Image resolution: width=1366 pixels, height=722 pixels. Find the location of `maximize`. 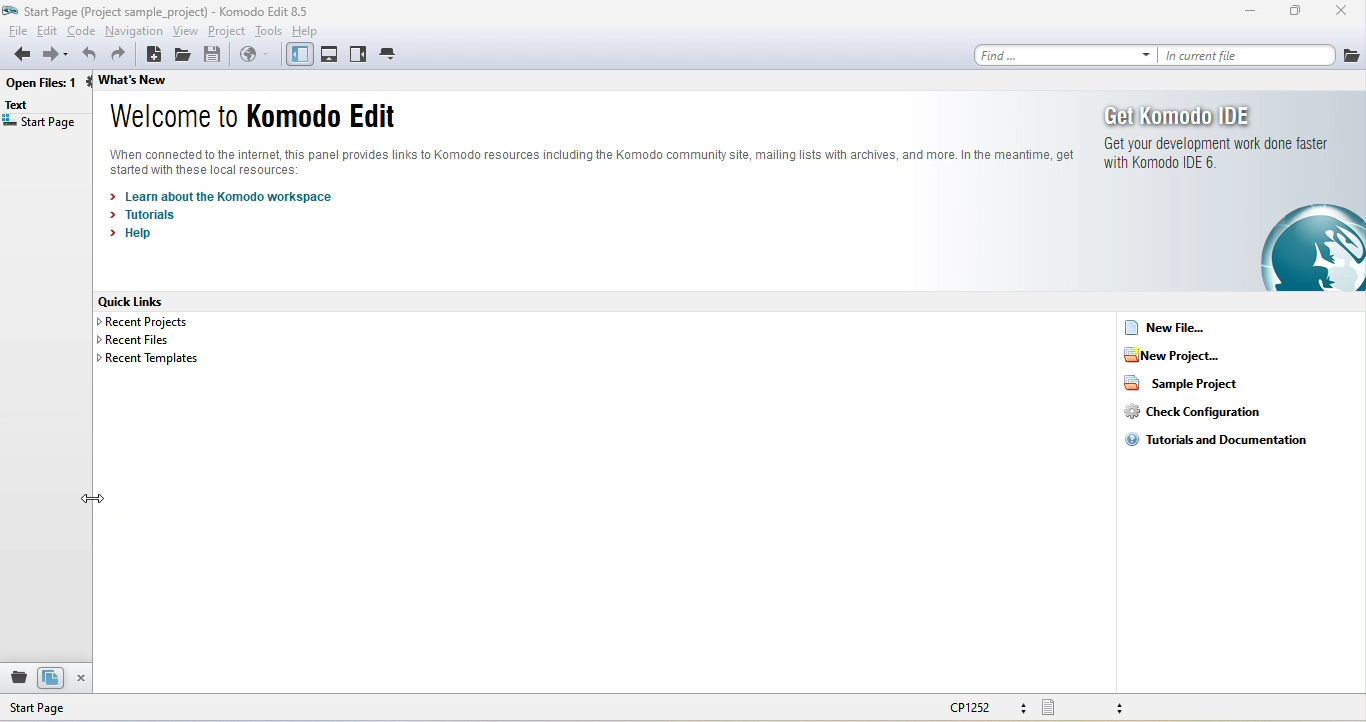

maximize is located at coordinates (1295, 13).